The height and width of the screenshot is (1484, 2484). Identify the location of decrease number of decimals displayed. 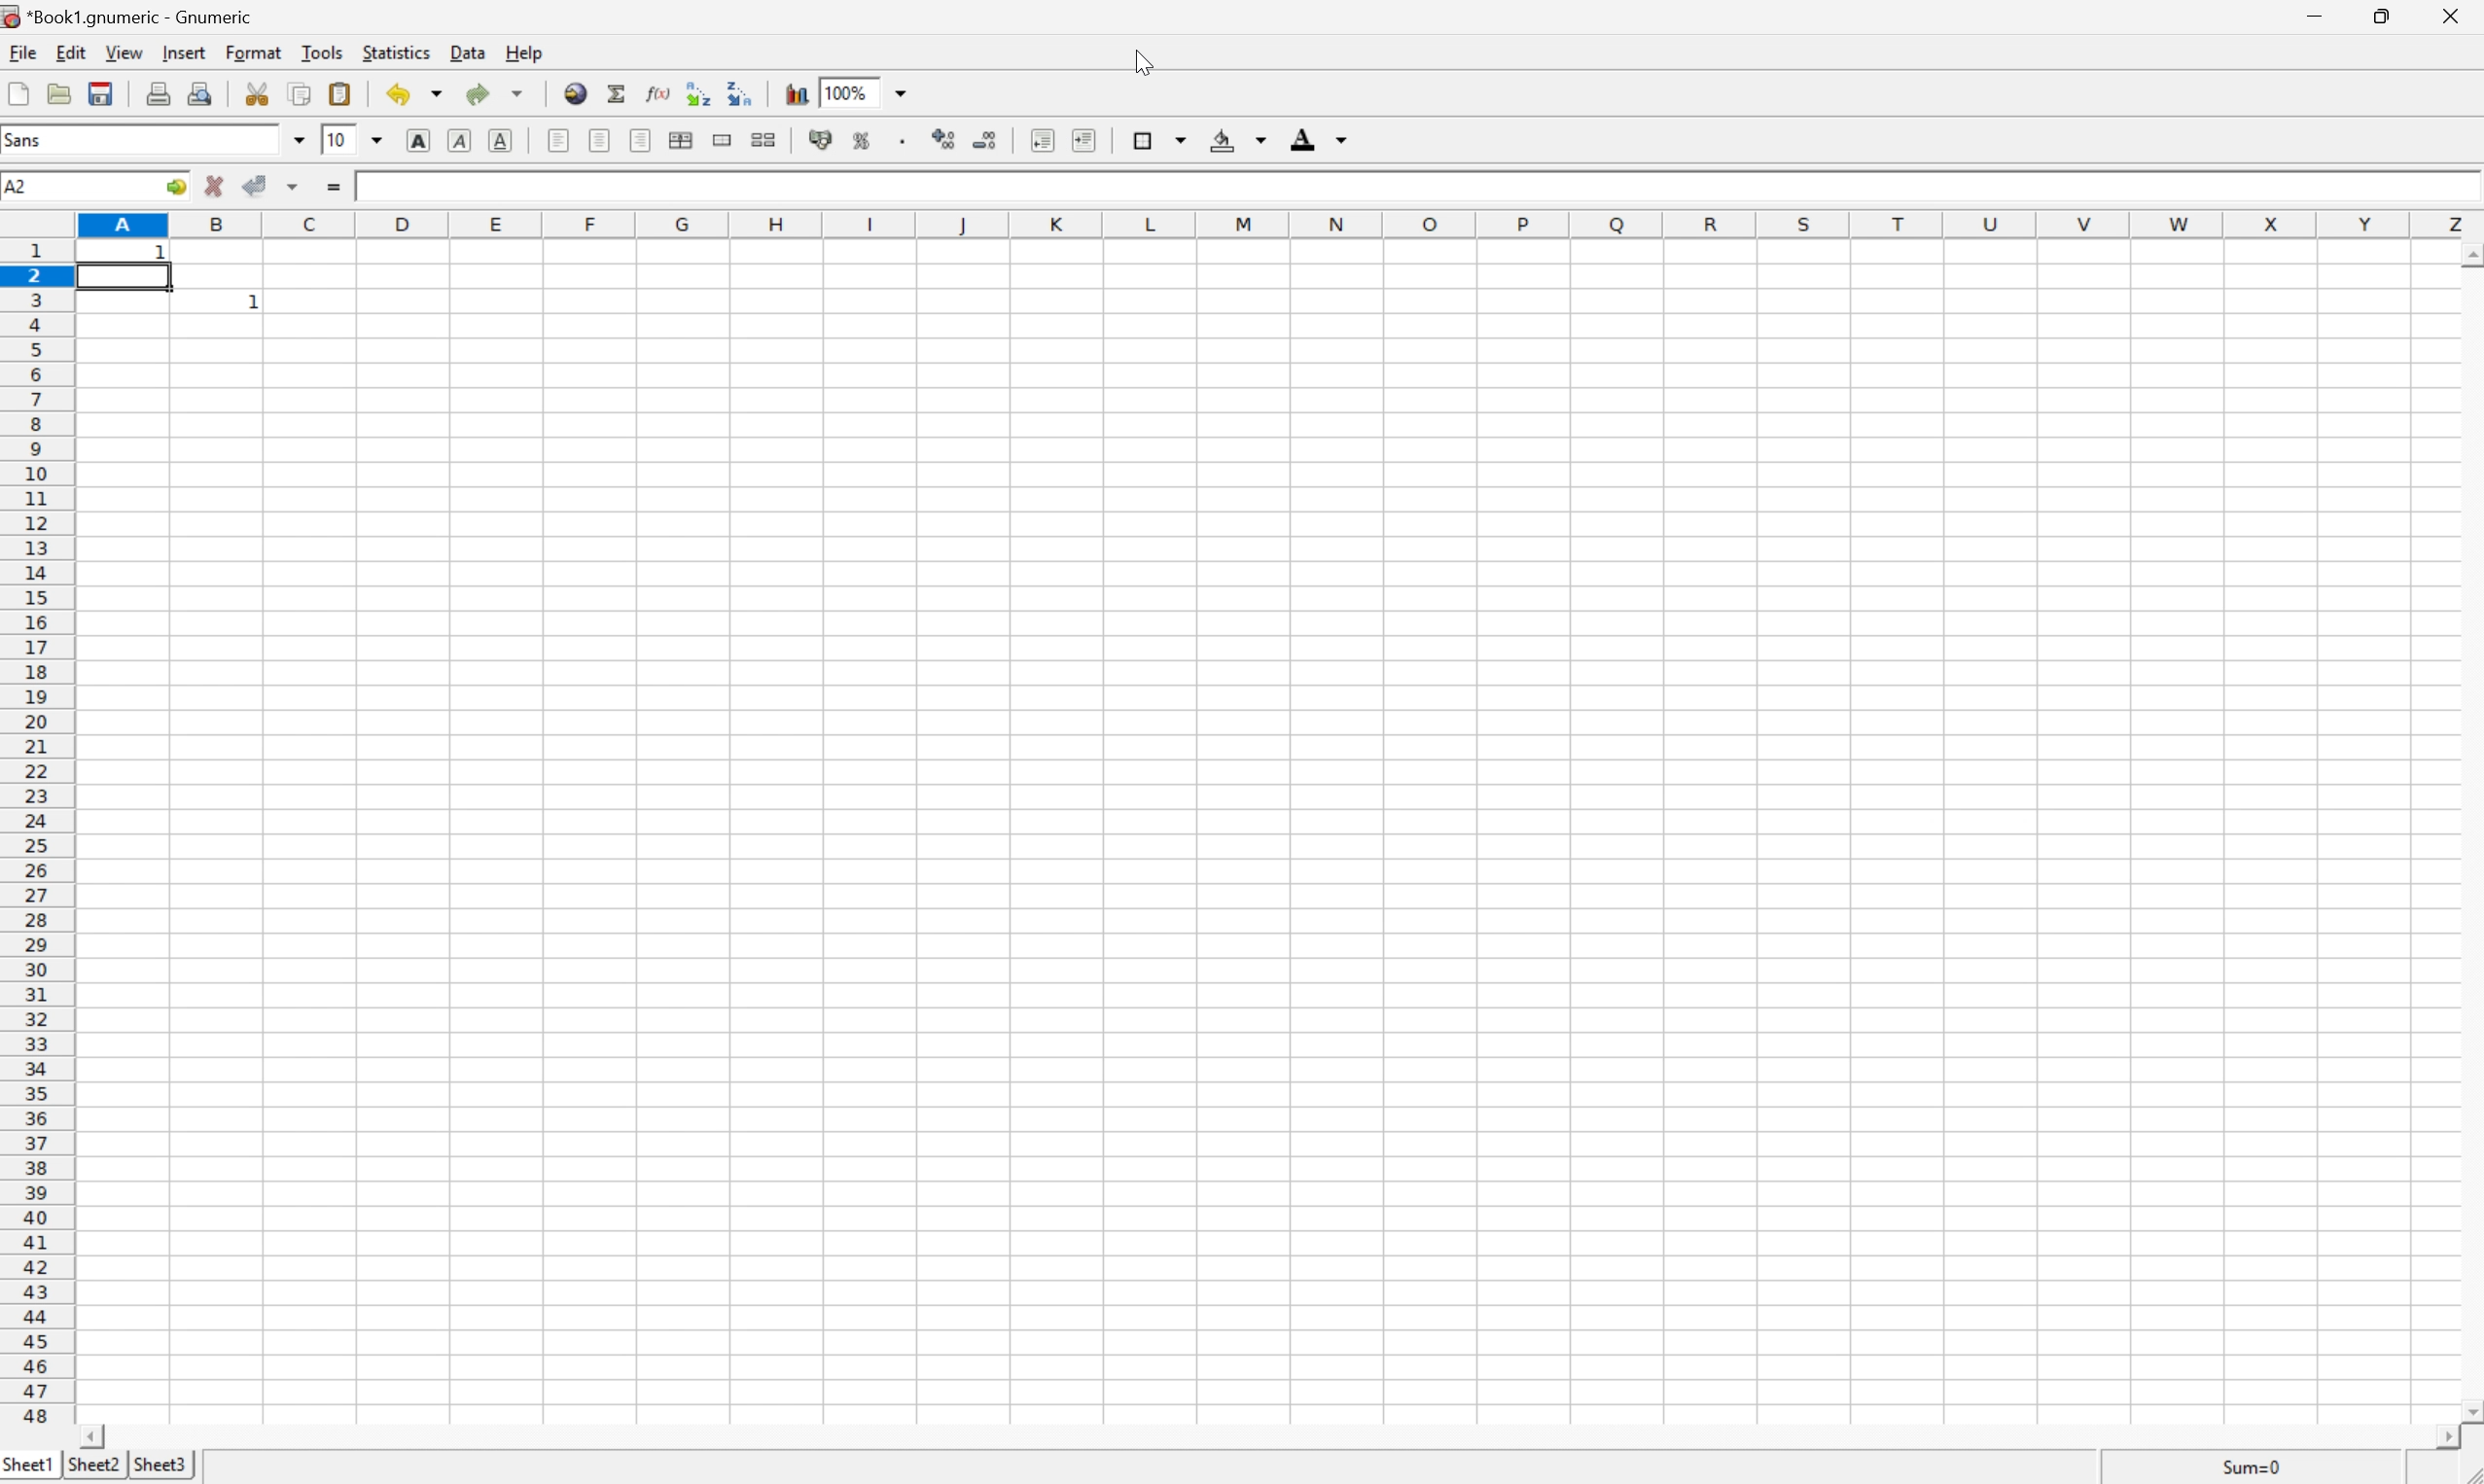
(988, 140).